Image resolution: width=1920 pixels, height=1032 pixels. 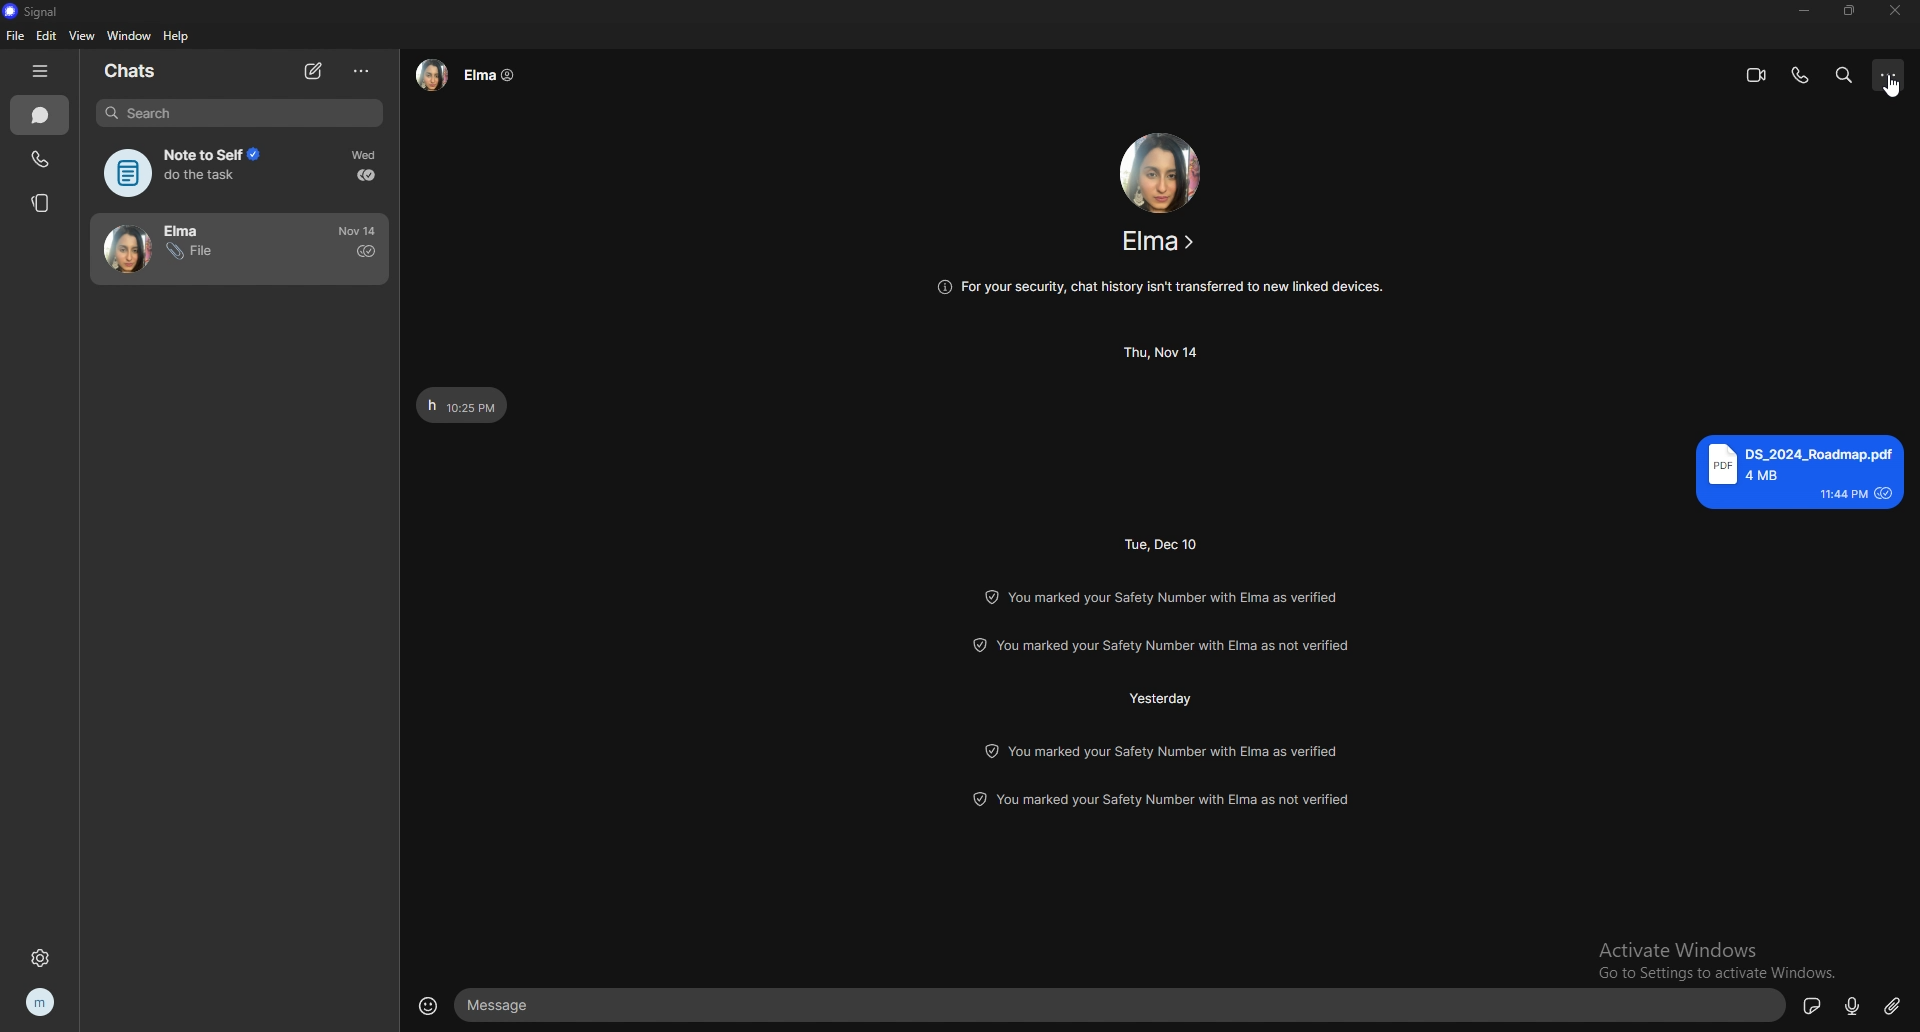 I want to click on view, so click(x=82, y=36).